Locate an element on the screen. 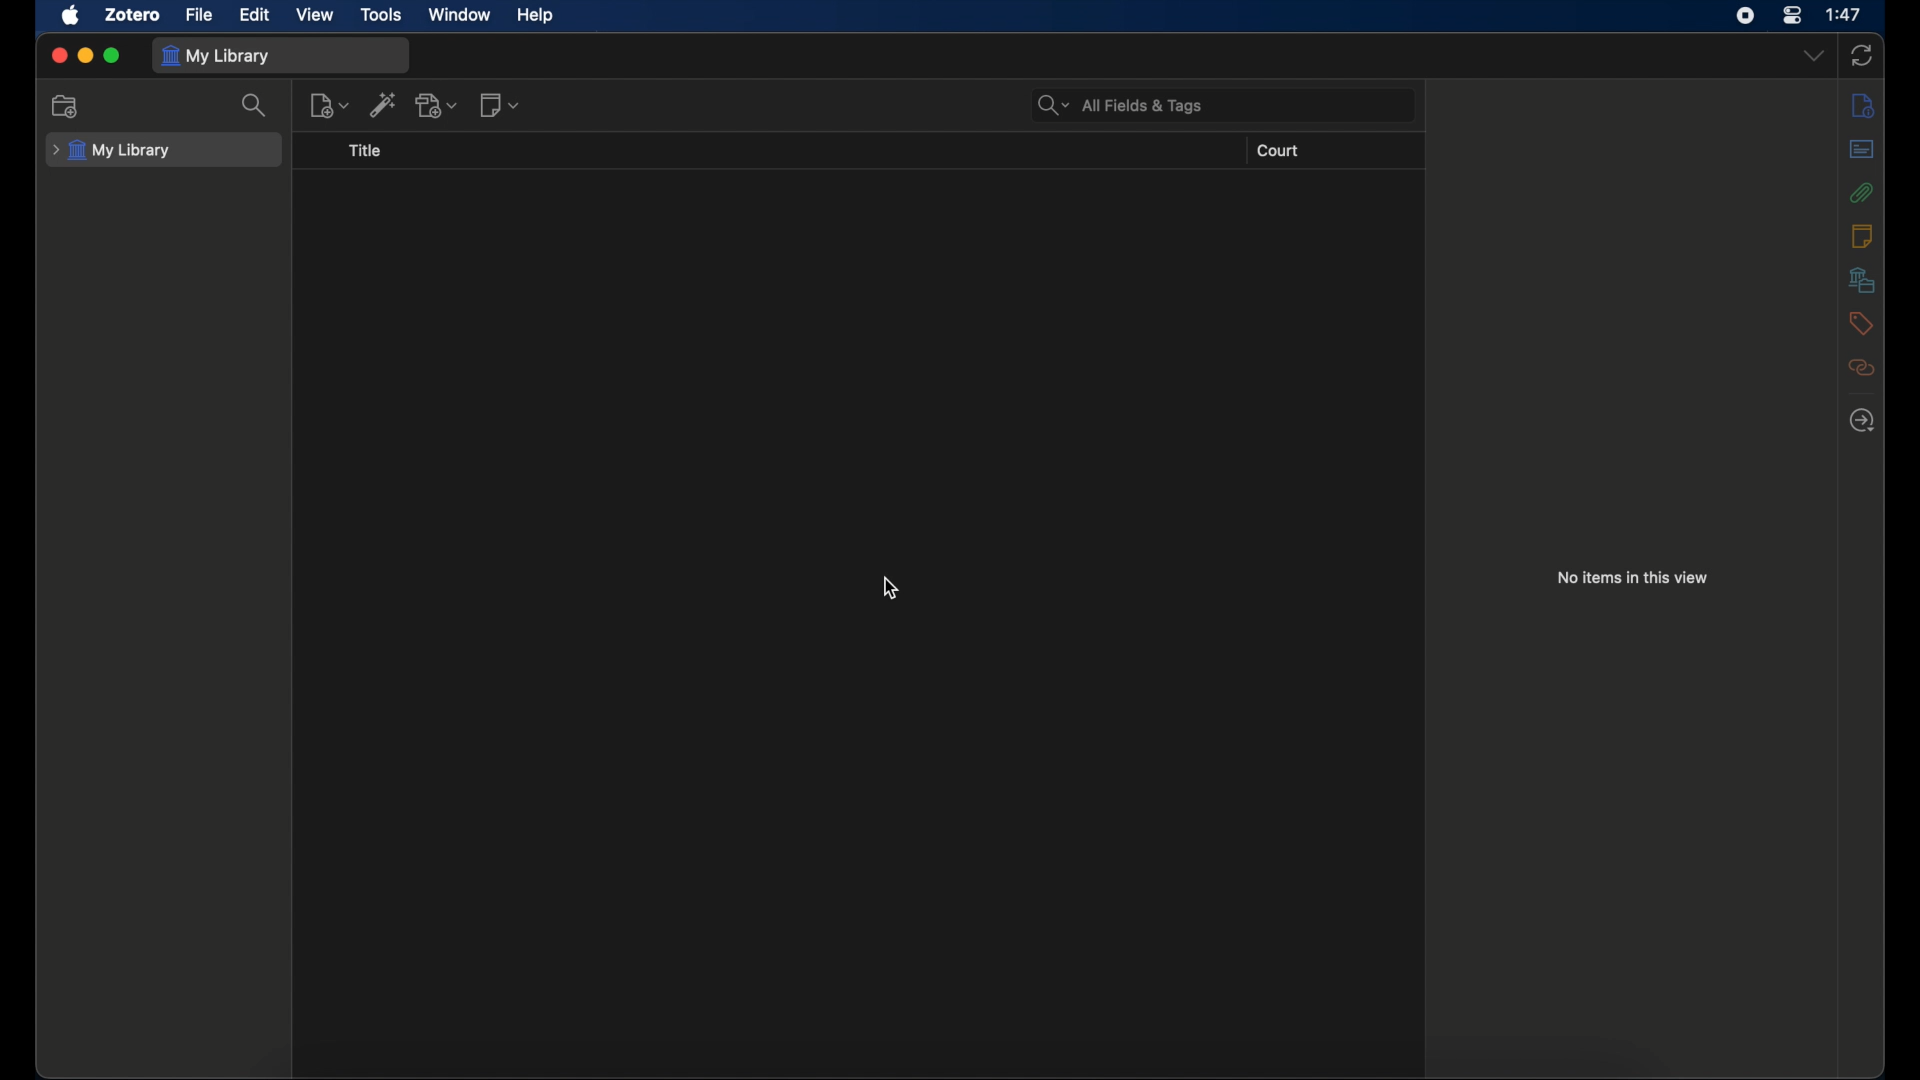  view is located at coordinates (313, 14).